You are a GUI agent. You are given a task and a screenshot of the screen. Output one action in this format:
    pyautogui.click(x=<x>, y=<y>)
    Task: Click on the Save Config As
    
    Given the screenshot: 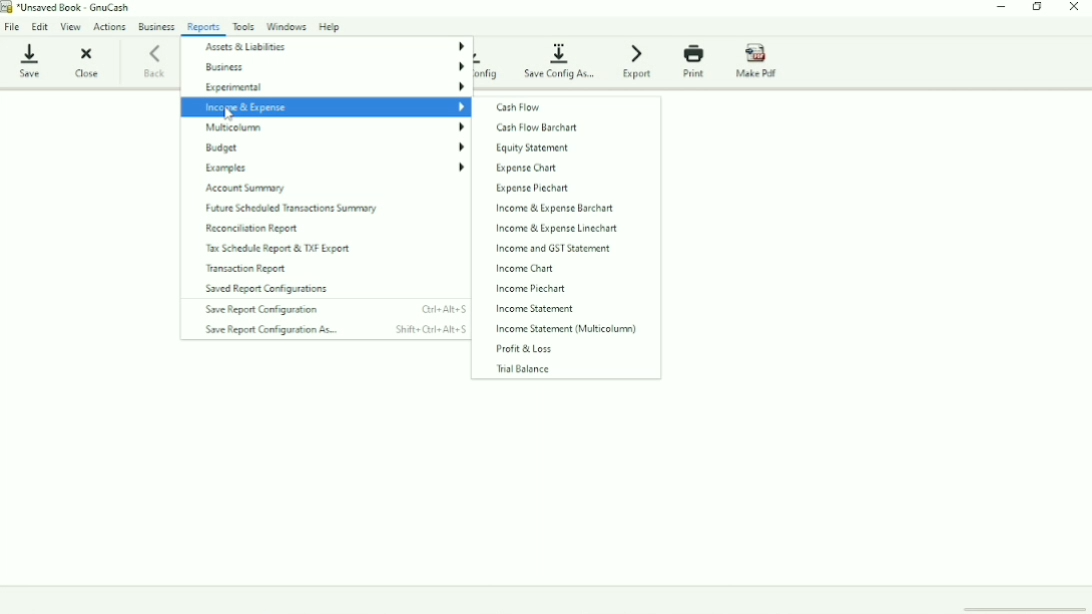 What is the action you would take?
    pyautogui.click(x=562, y=60)
    